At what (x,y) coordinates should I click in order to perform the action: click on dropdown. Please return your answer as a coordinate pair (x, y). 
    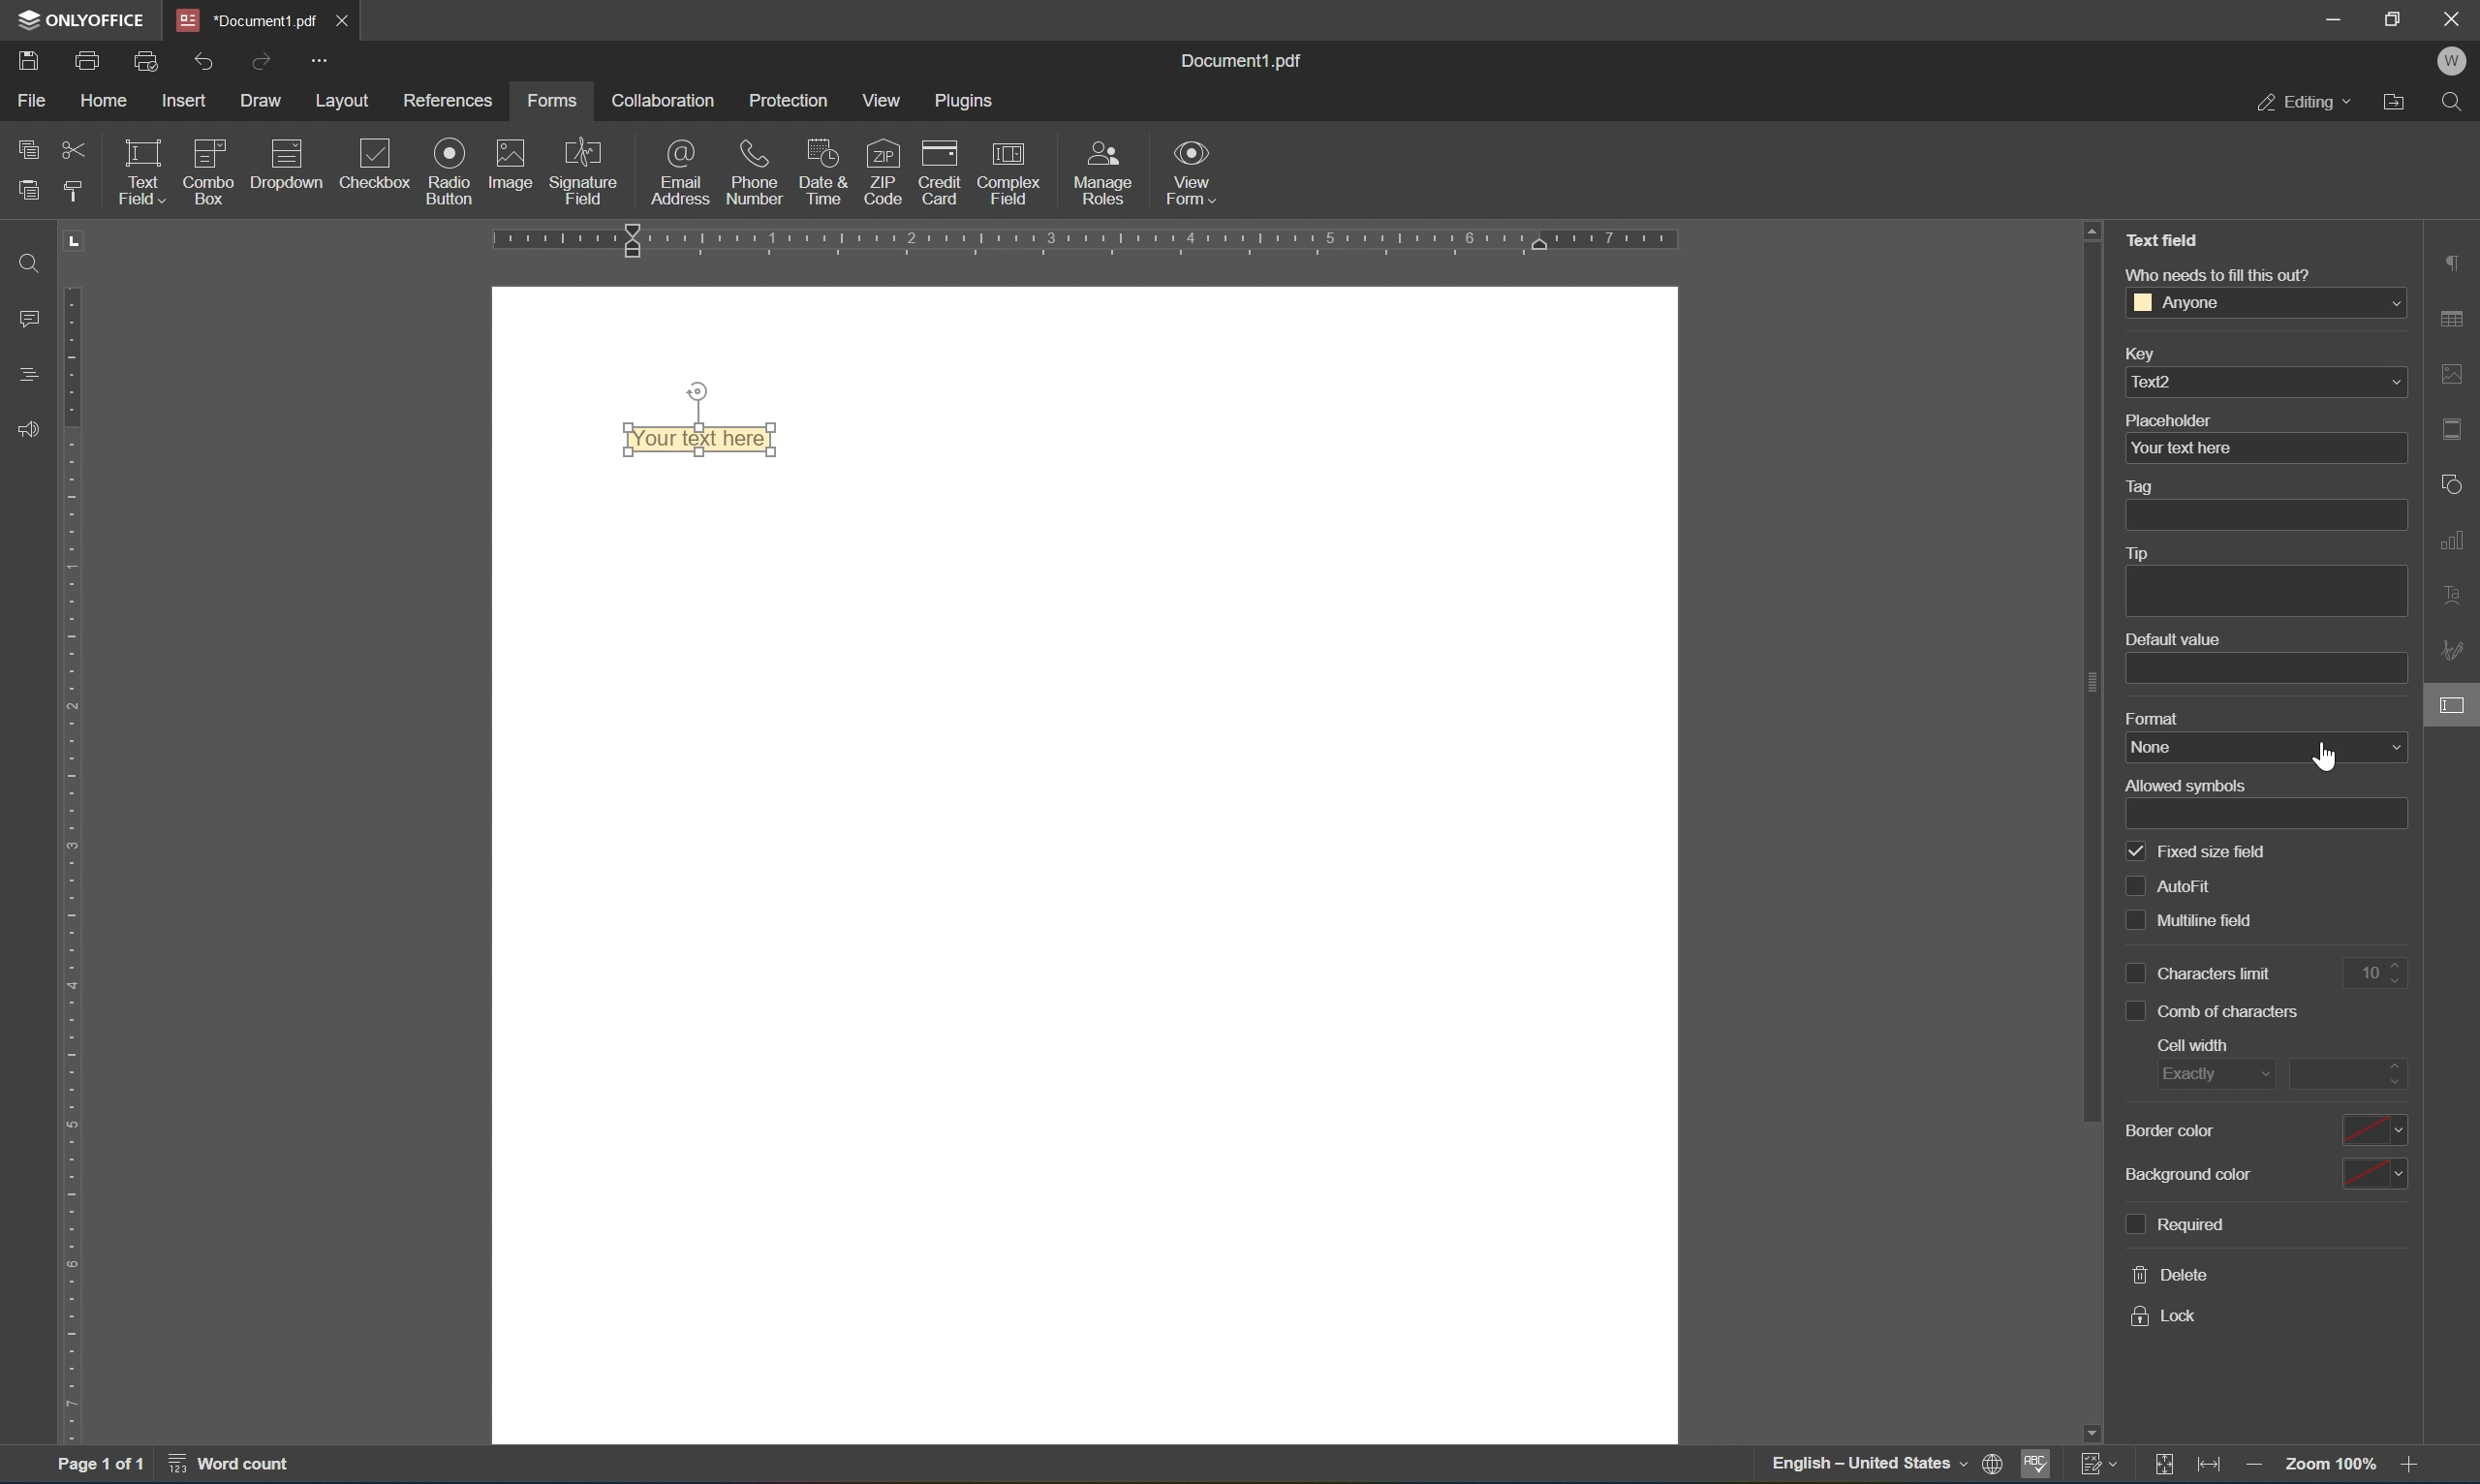
    Looking at the image, I should click on (285, 170).